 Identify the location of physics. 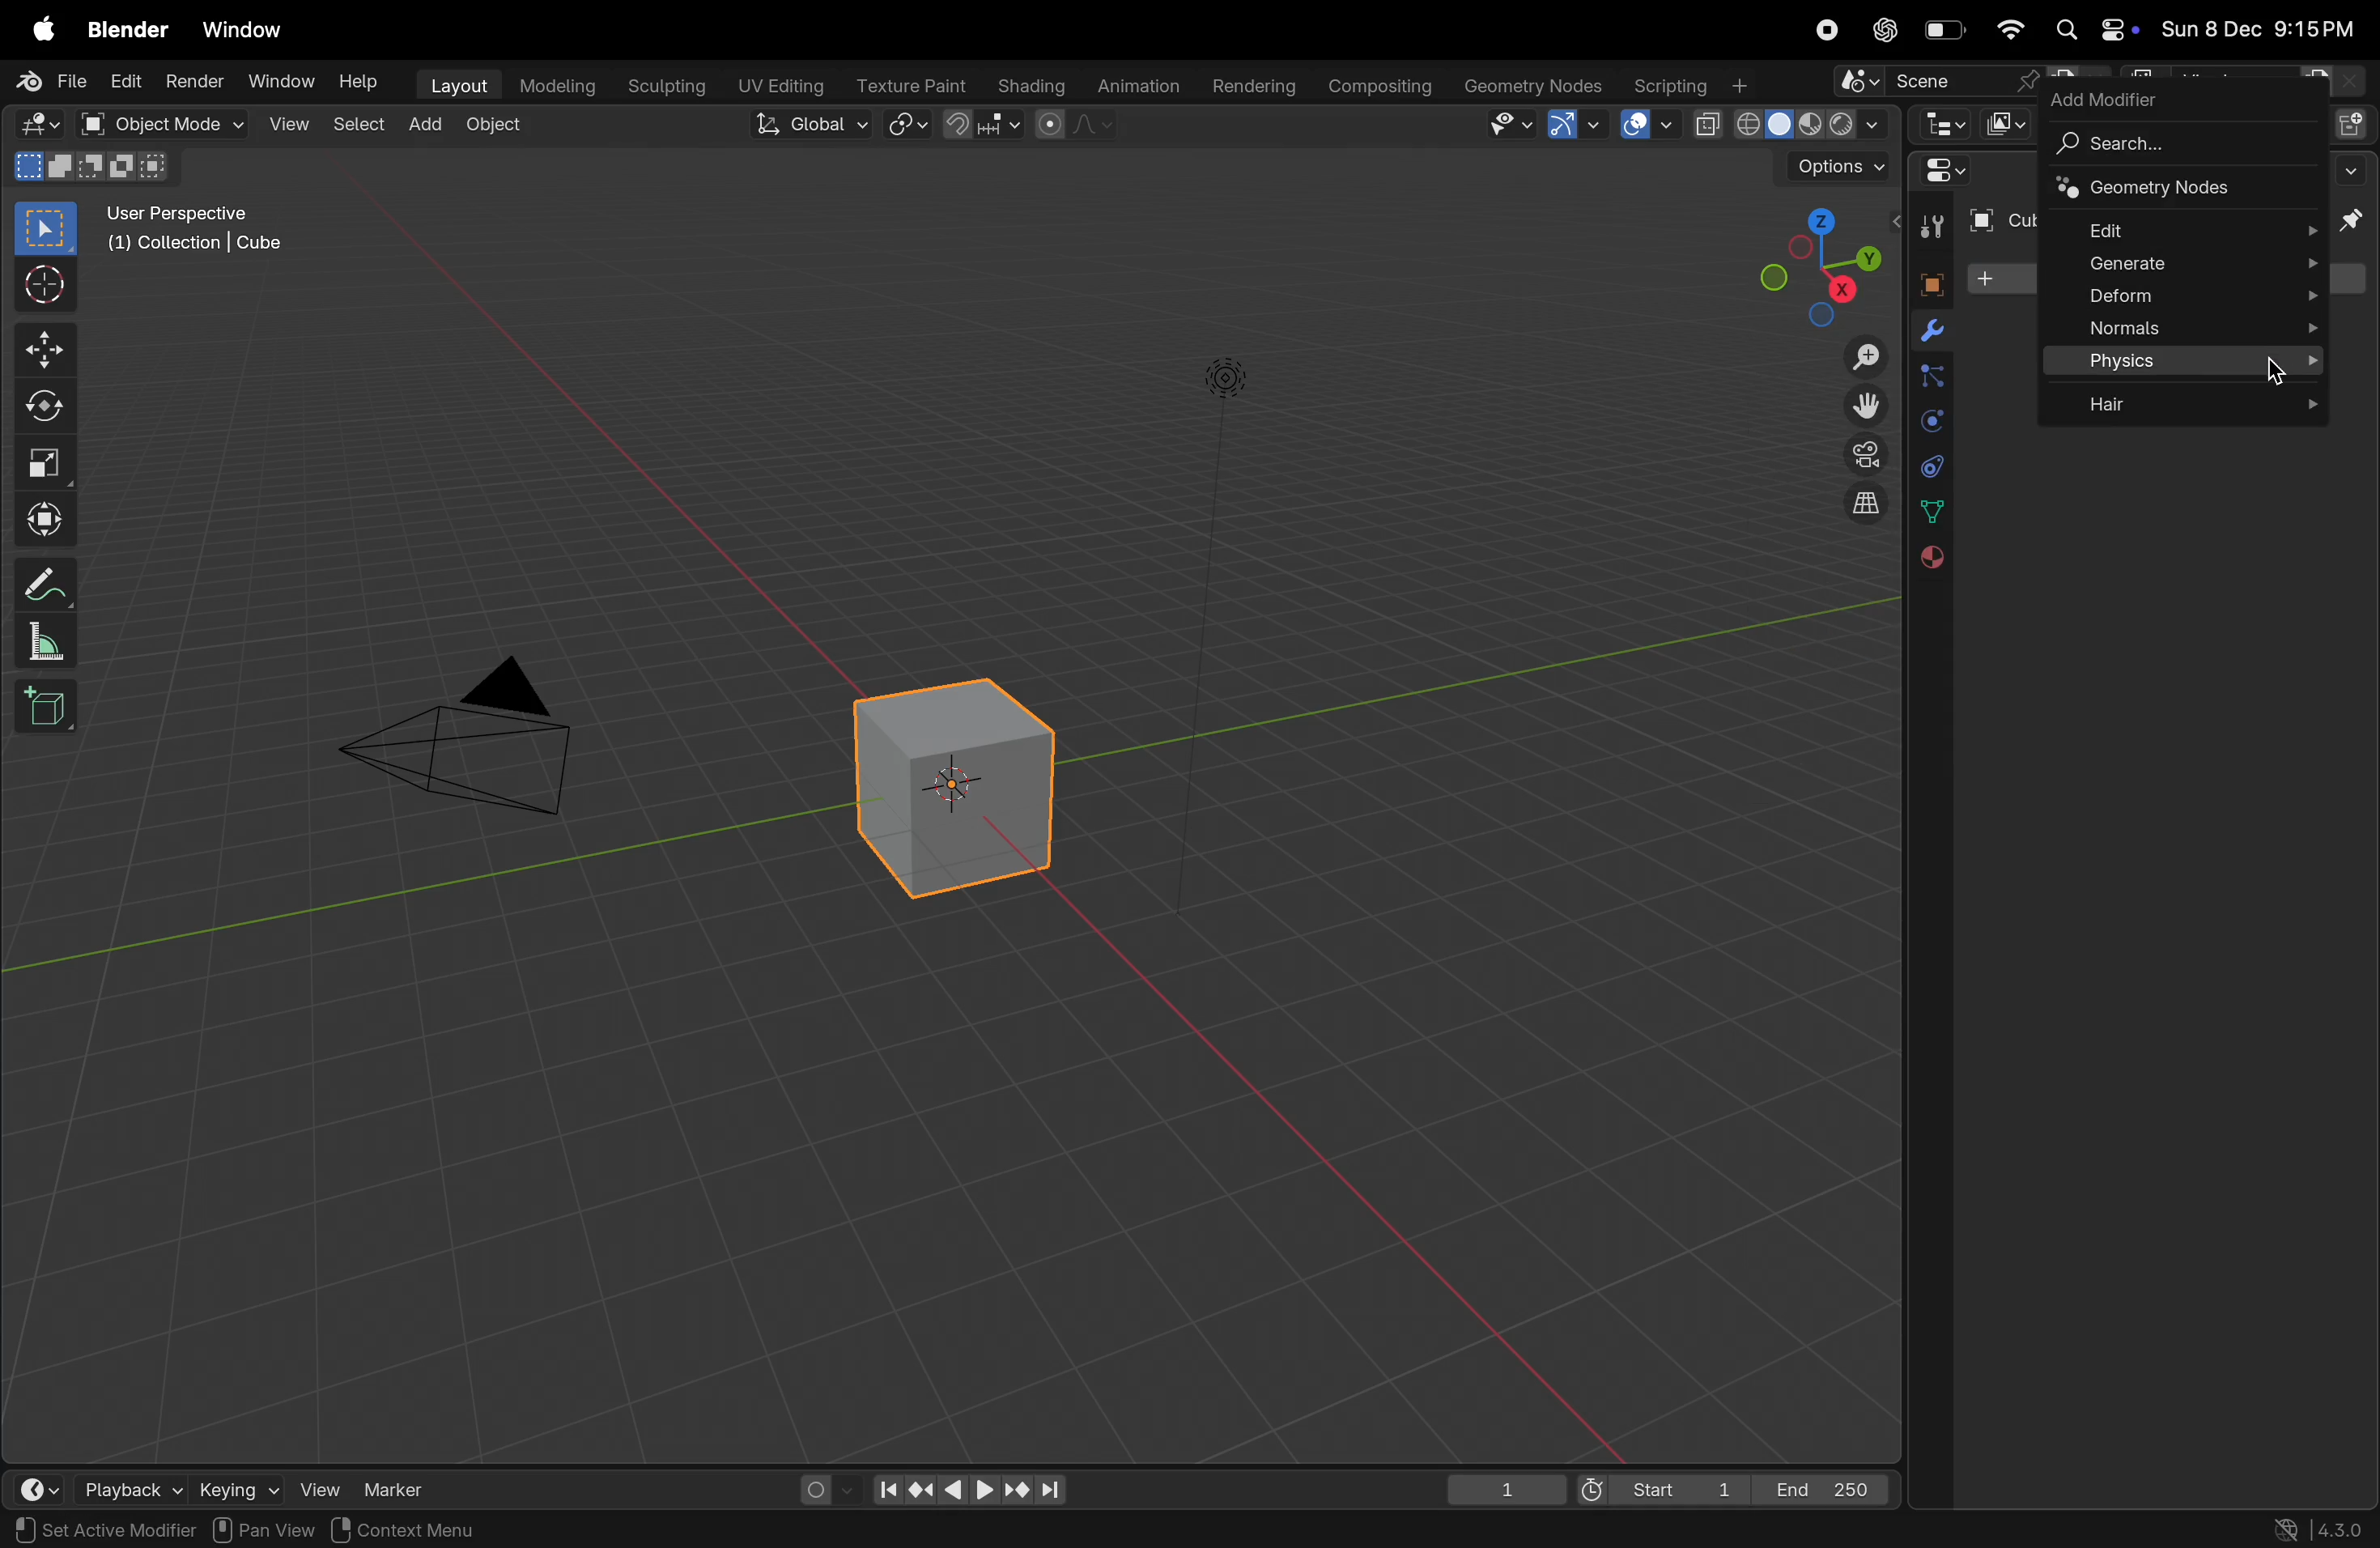
(1930, 422).